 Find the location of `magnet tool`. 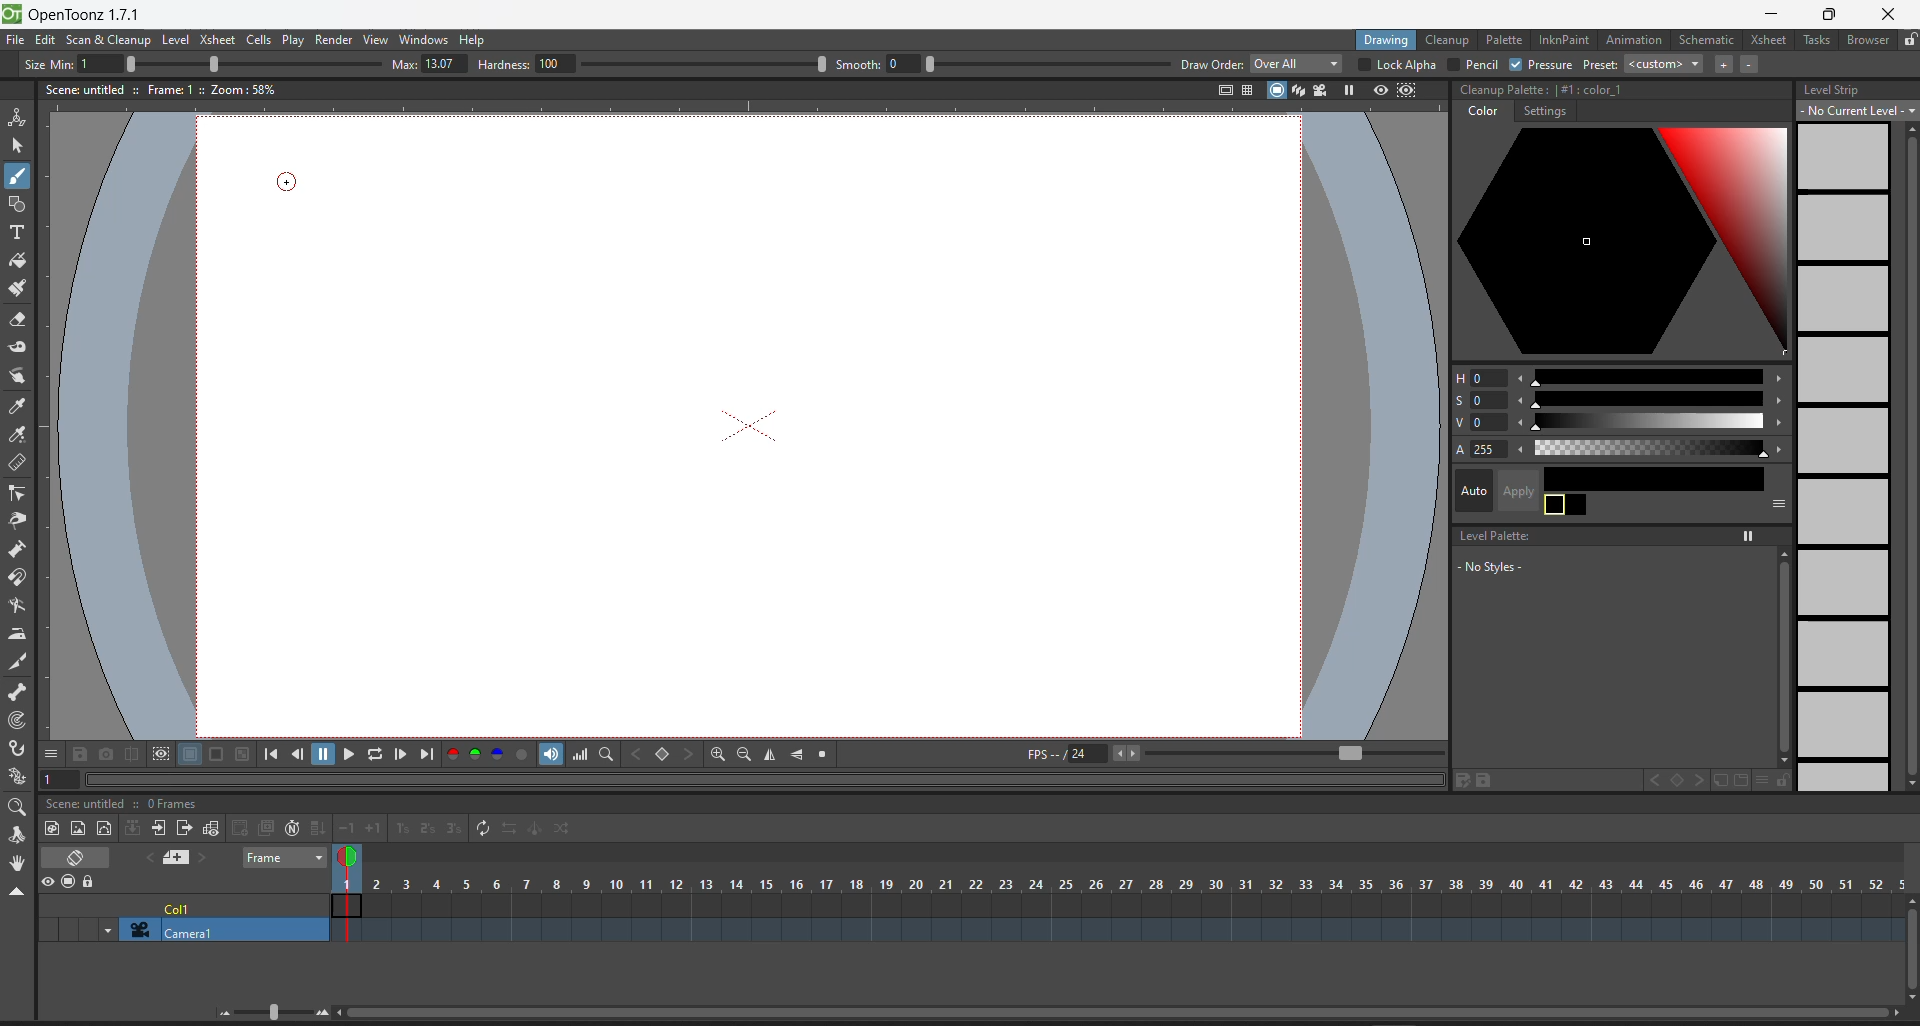

magnet tool is located at coordinates (22, 575).